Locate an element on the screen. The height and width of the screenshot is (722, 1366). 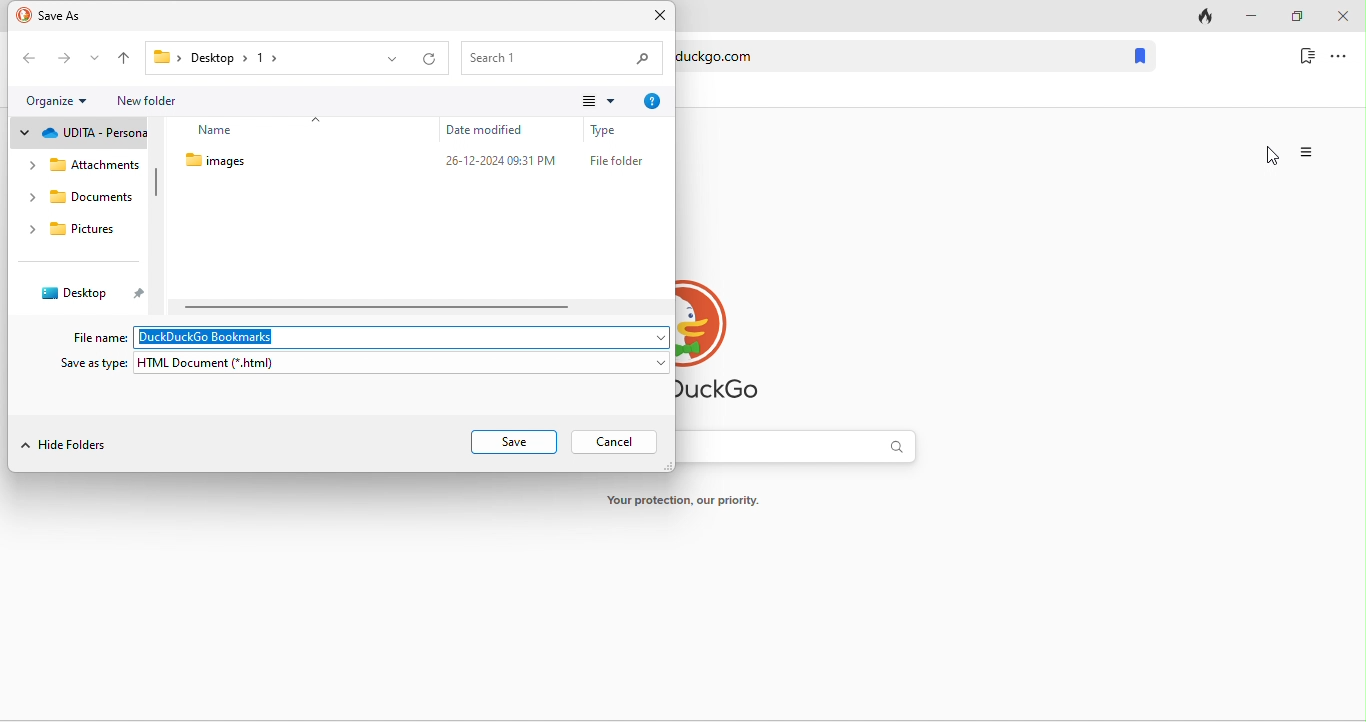
hide folders is located at coordinates (67, 446).